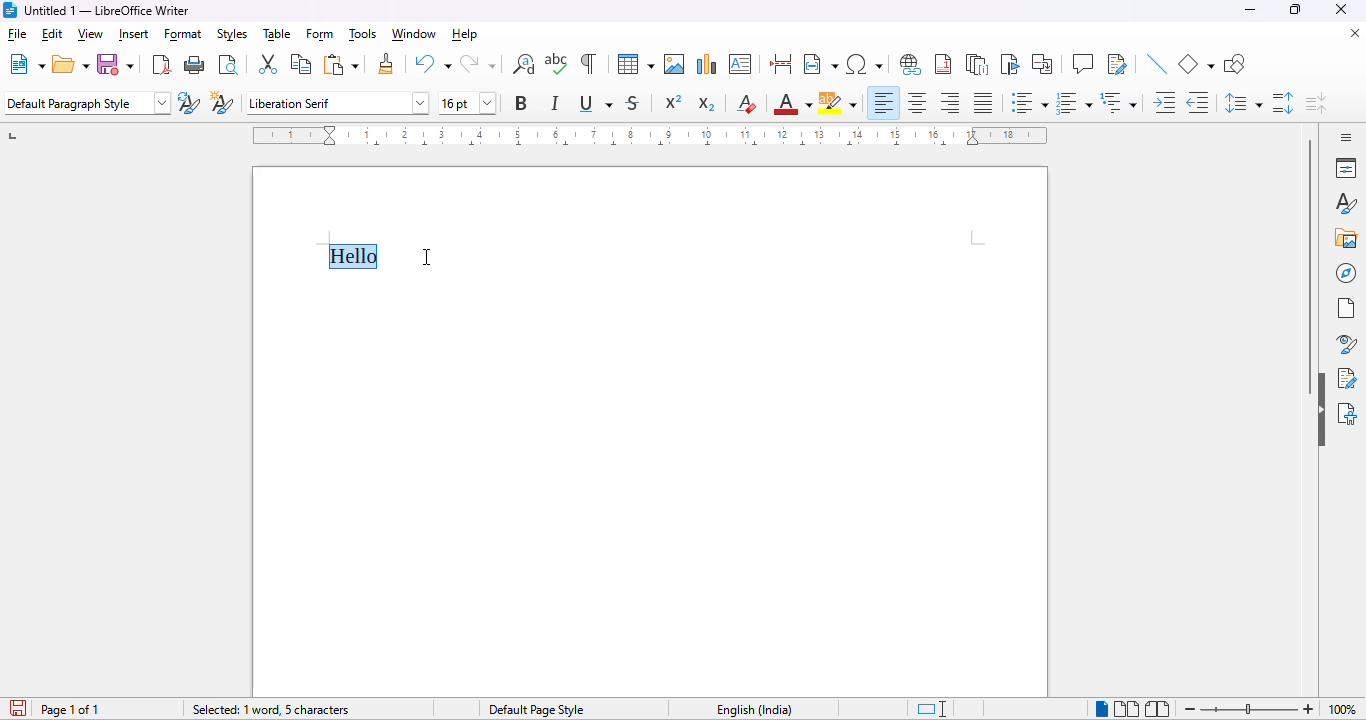 This screenshot has width=1366, height=720. What do you see at coordinates (1126, 709) in the screenshot?
I see `multi-page view` at bounding box center [1126, 709].